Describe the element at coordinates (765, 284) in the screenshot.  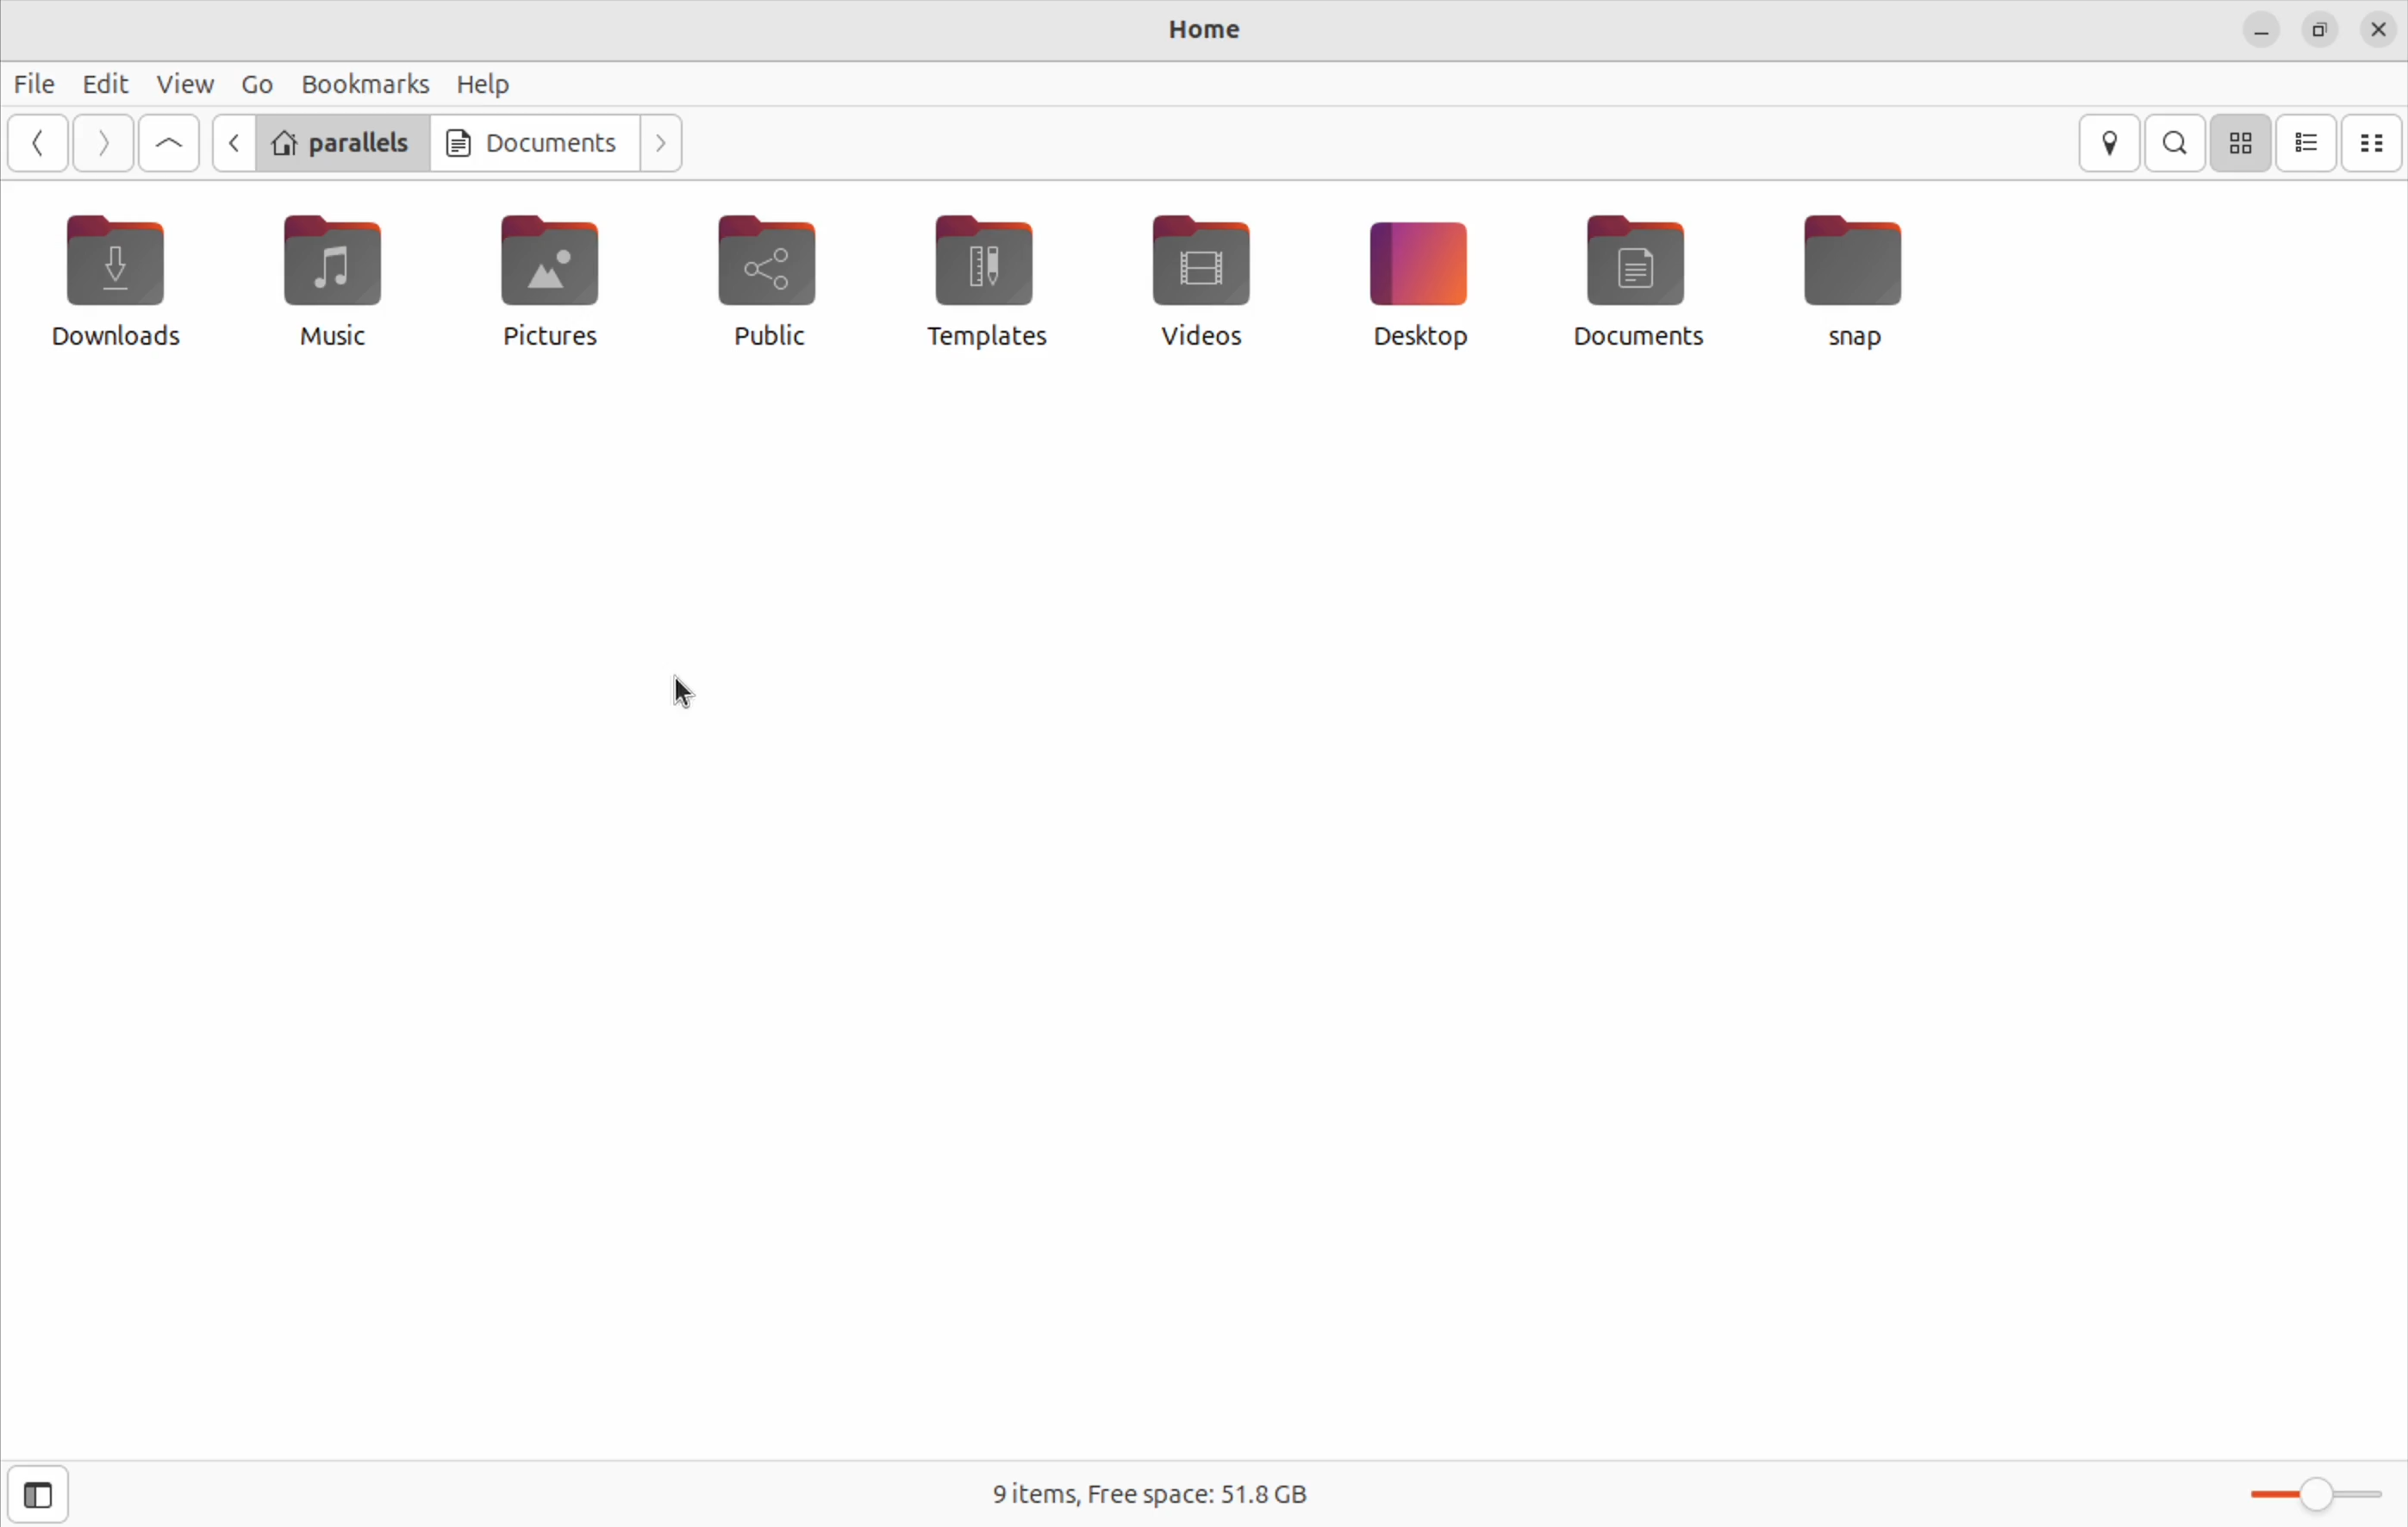
I see `public` at that location.